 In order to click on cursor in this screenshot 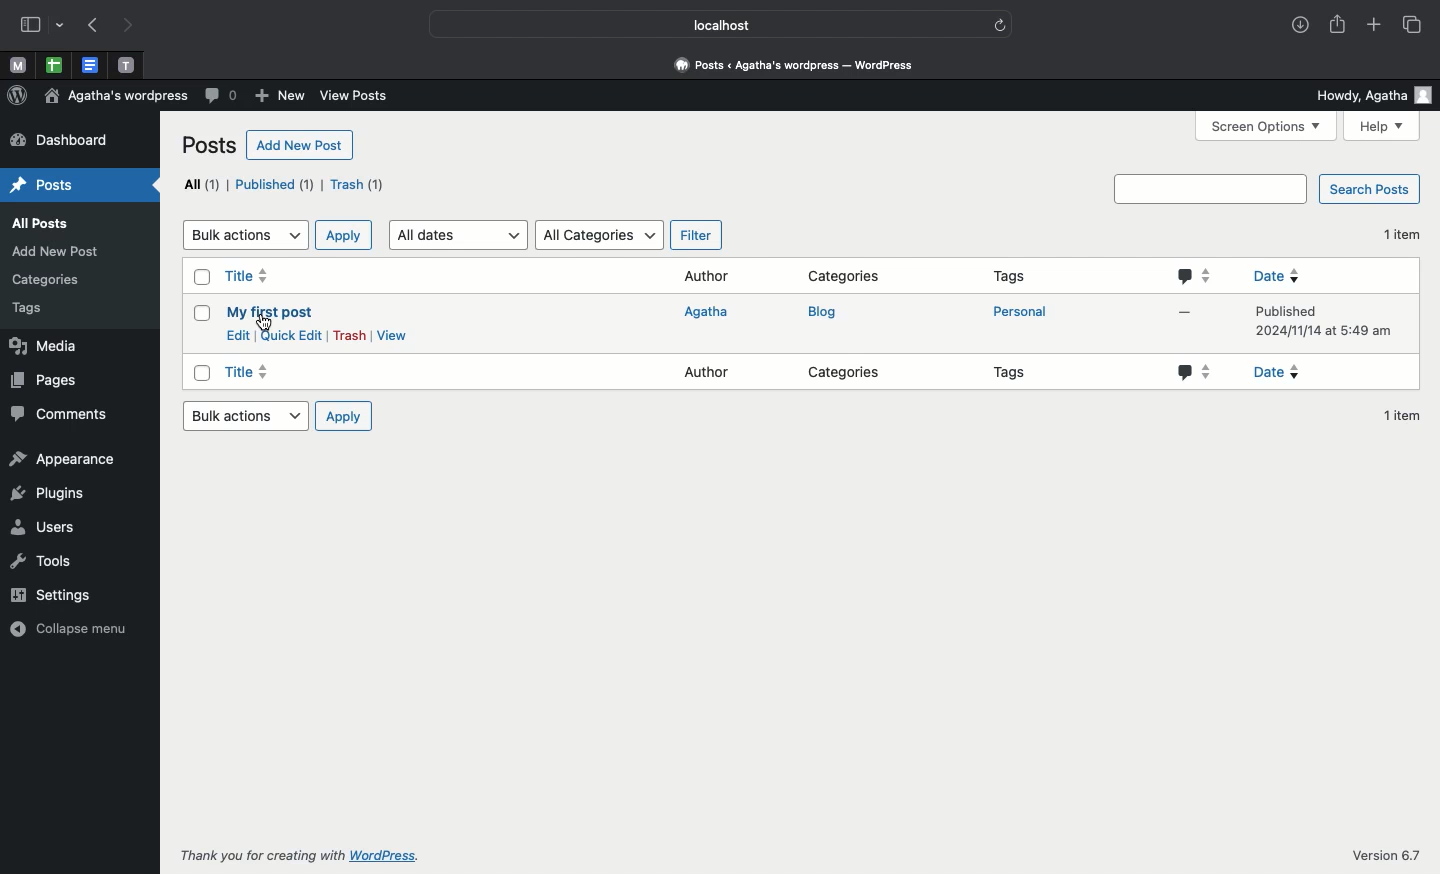, I will do `click(268, 322)`.